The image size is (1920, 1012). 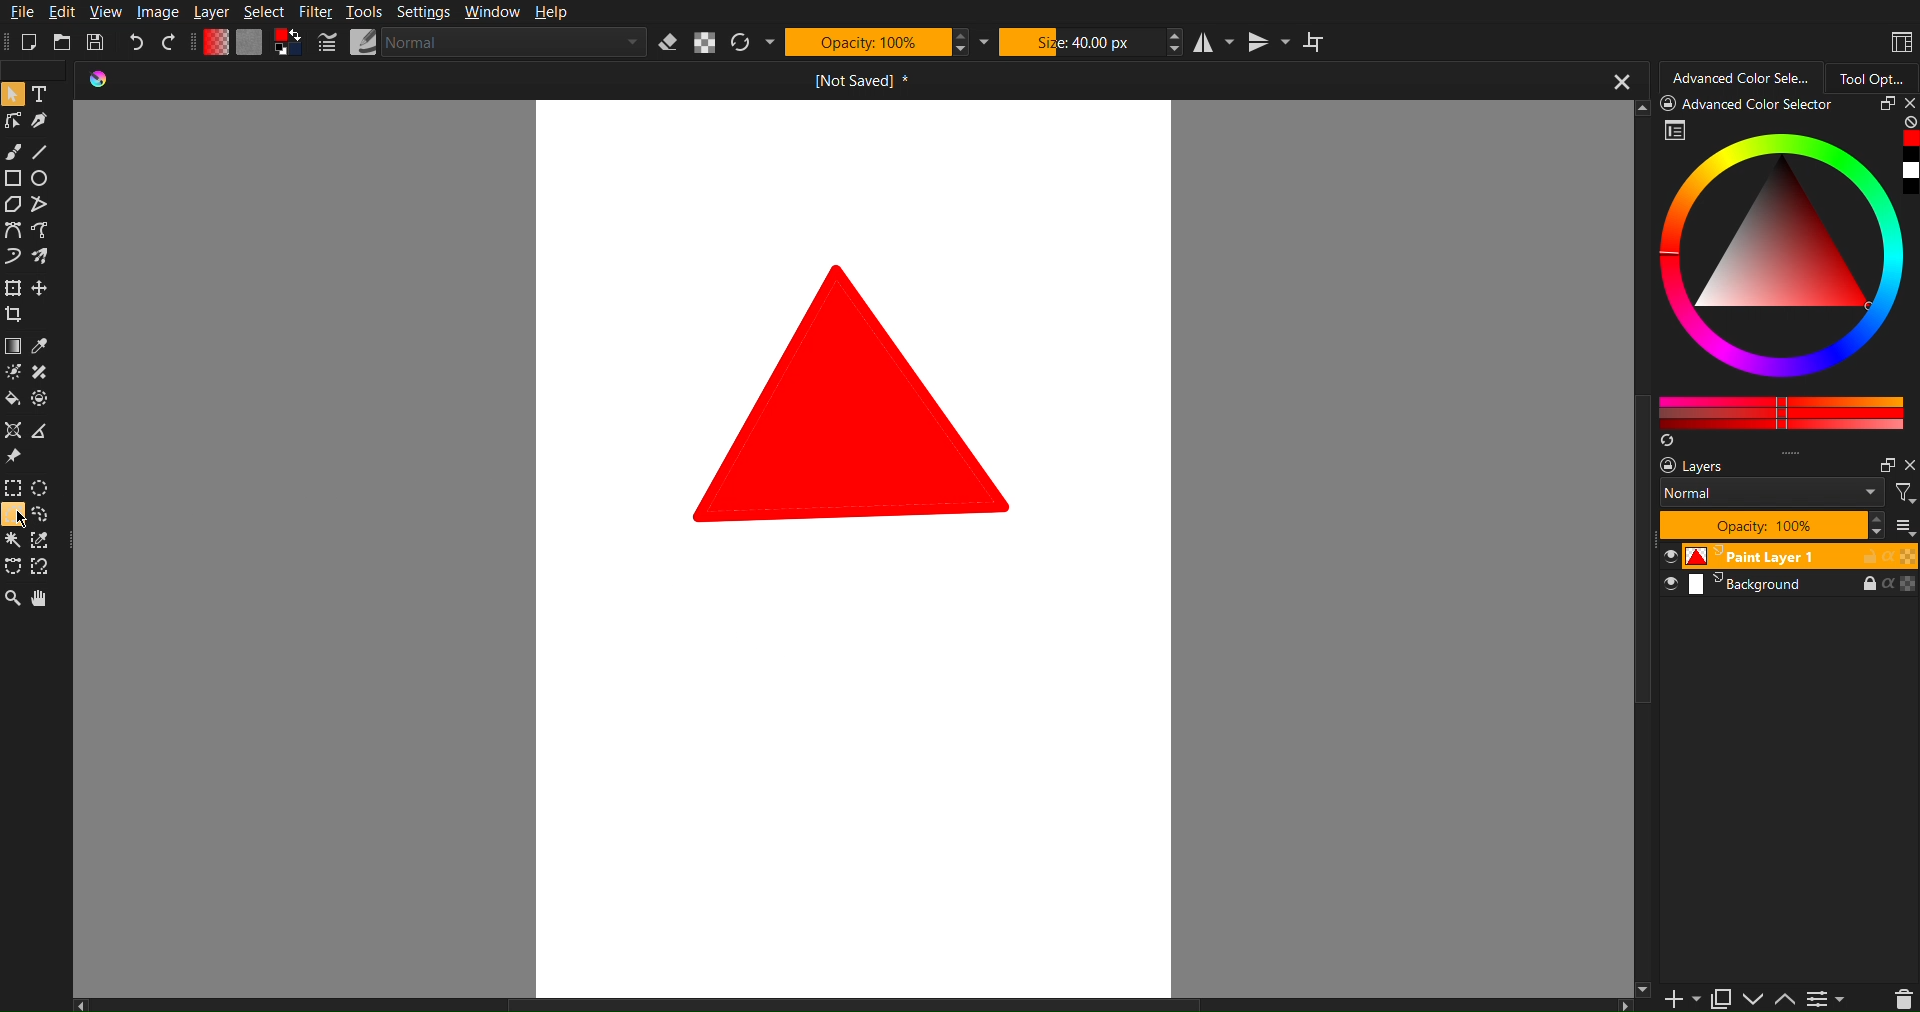 I want to click on Brush Settings, so click(x=475, y=45).